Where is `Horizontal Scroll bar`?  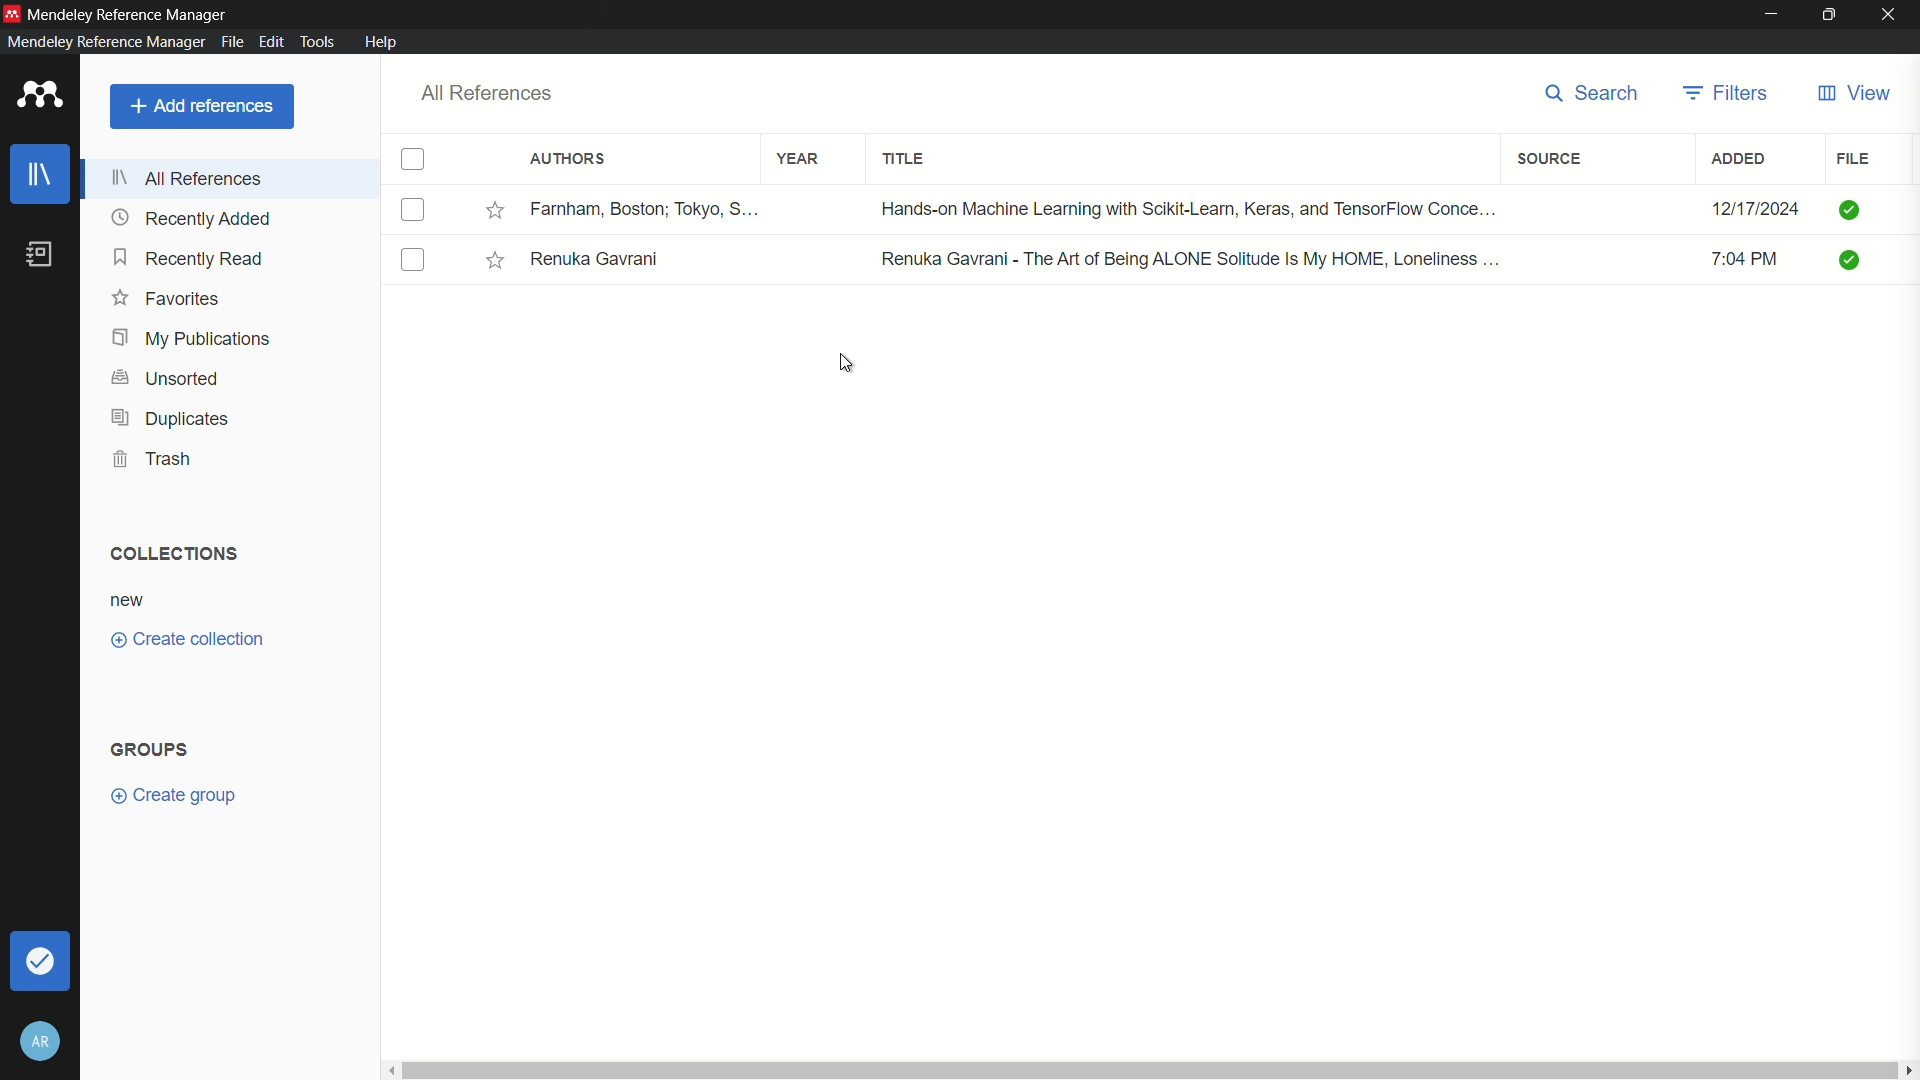
Horizontal Scroll bar is located at coordinates (1152, 1070).